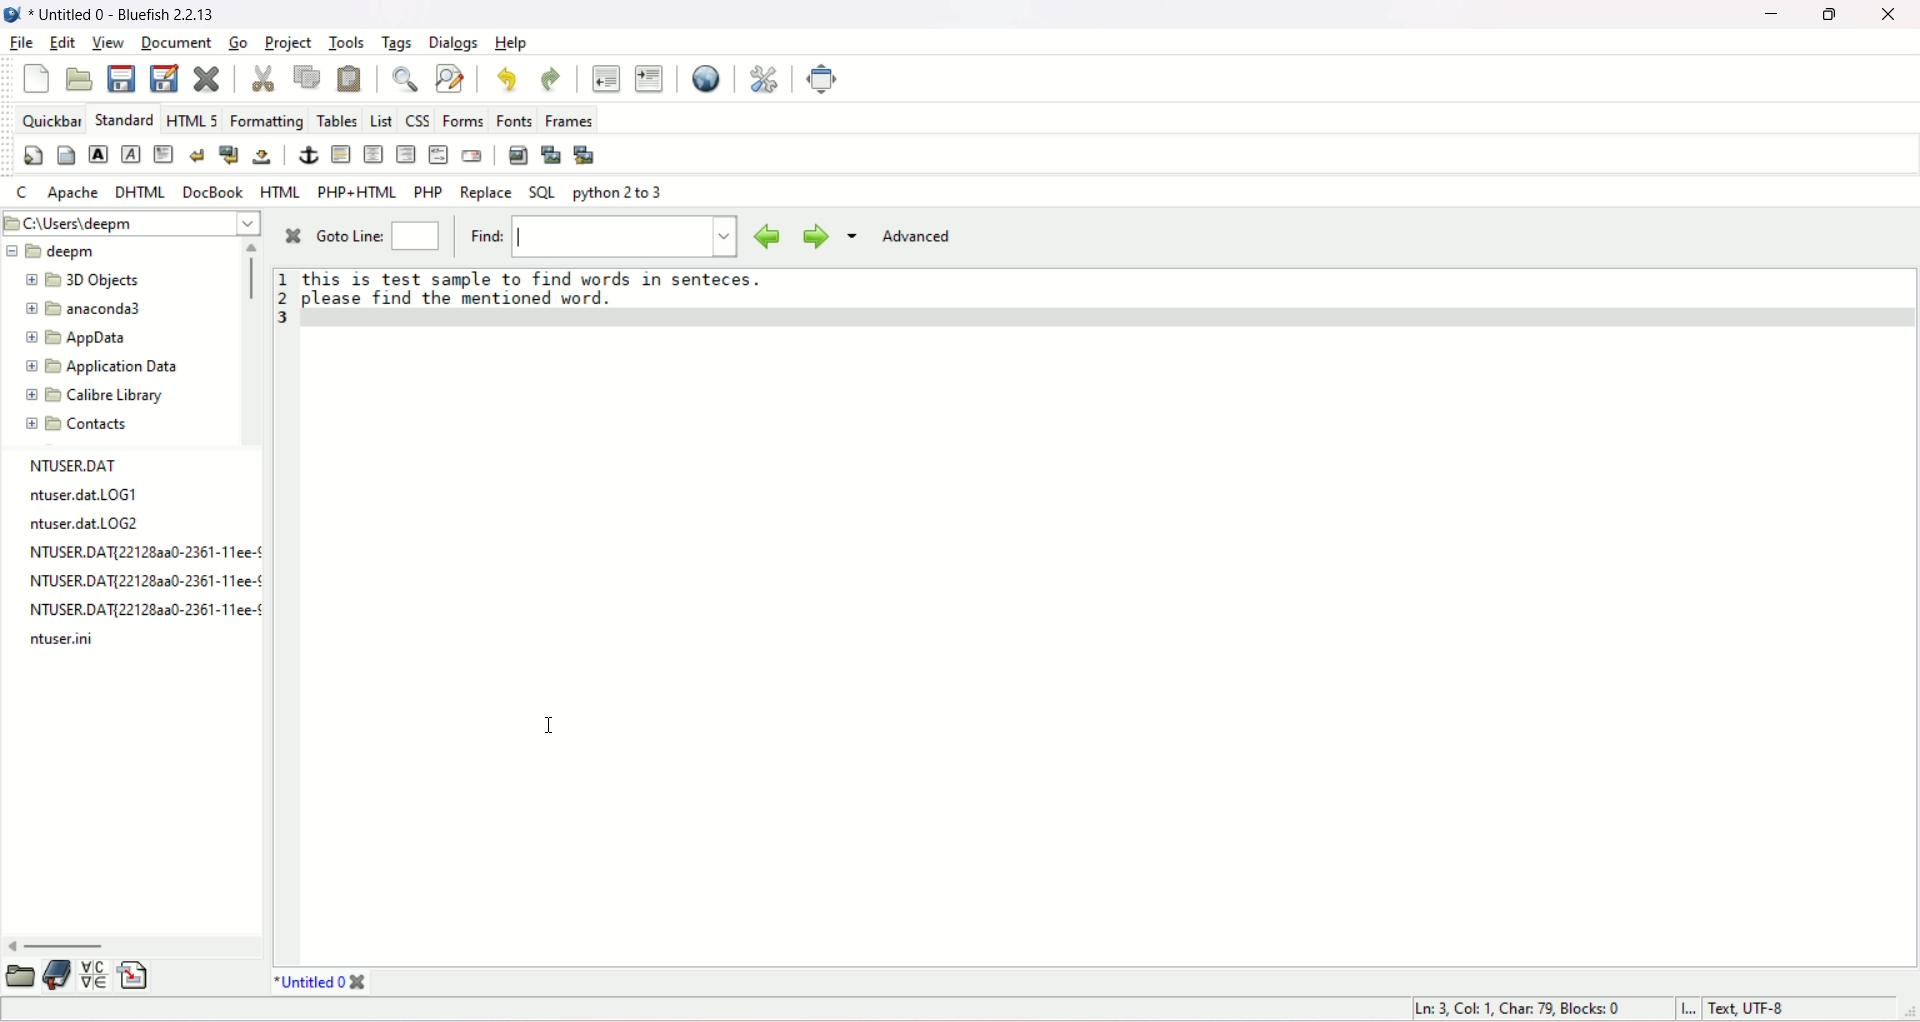 This screenshot has height=1022, width=1920. I want to click on frames, so click(571, 120).